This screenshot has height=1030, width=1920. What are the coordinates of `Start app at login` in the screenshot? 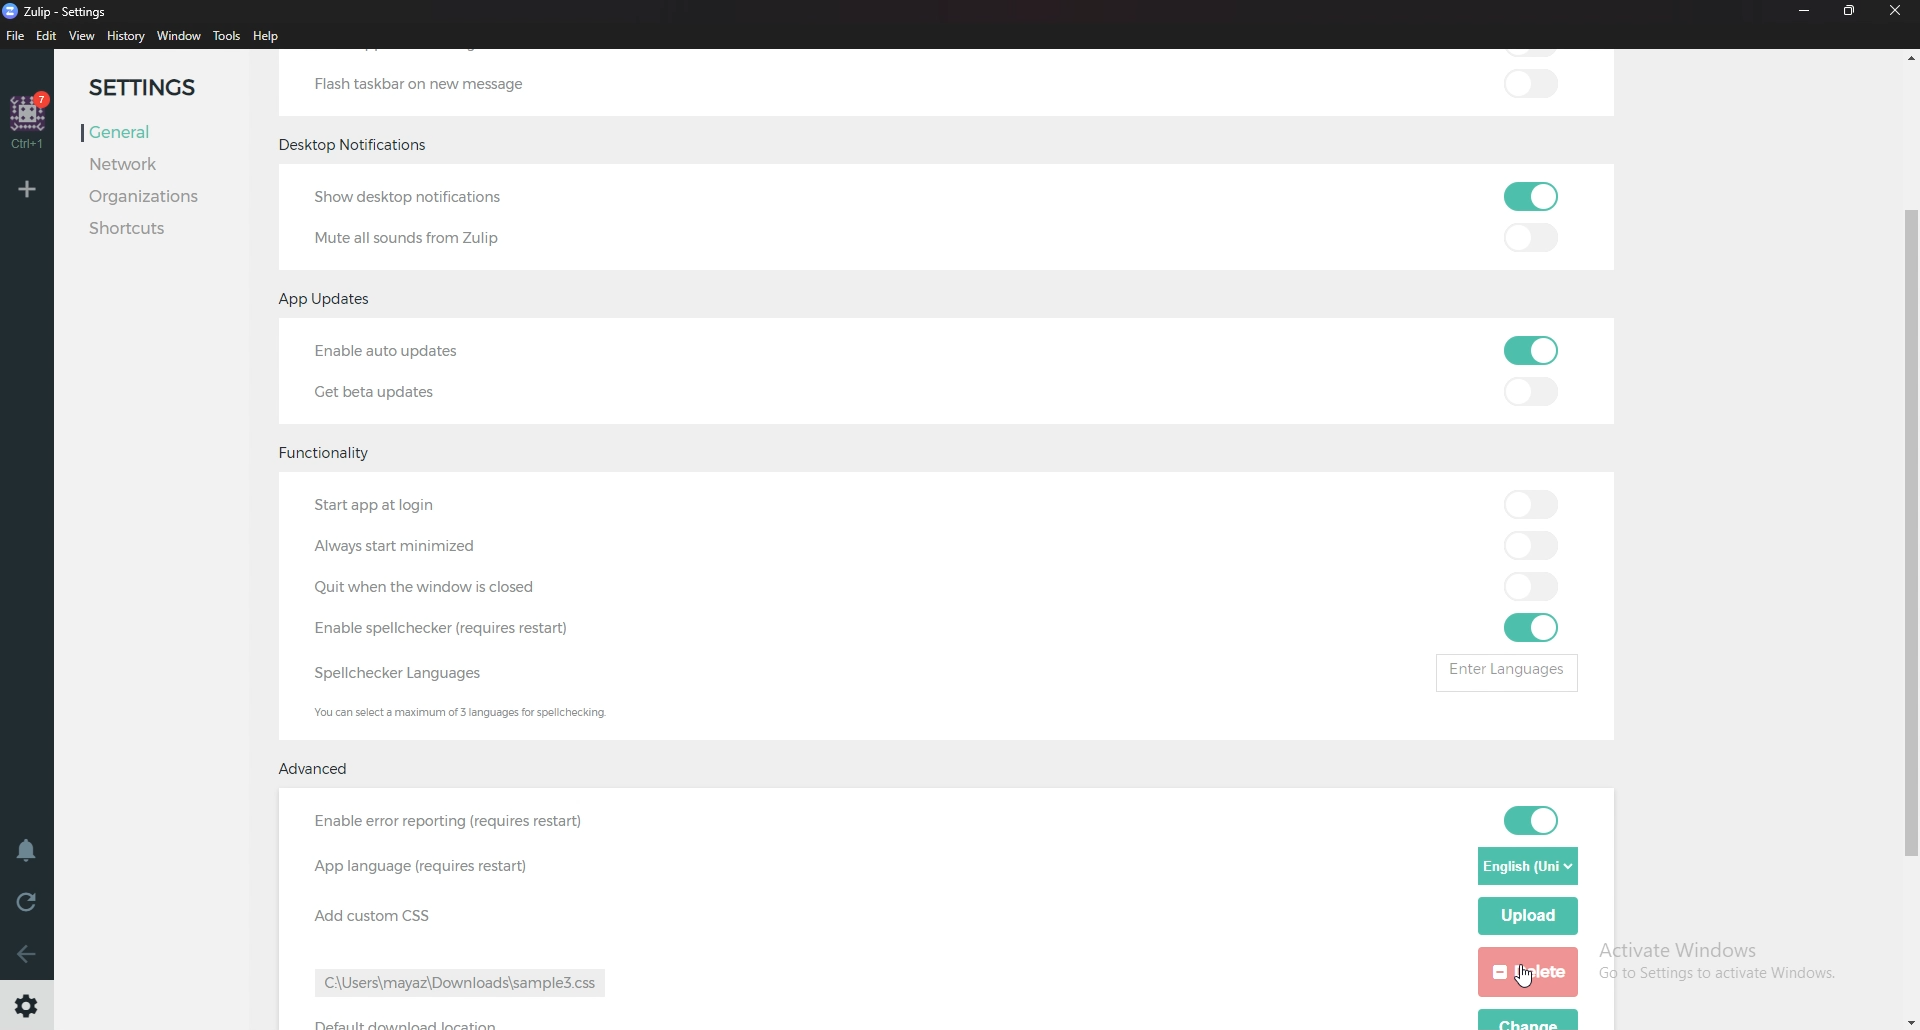 It's located at (413, 505).